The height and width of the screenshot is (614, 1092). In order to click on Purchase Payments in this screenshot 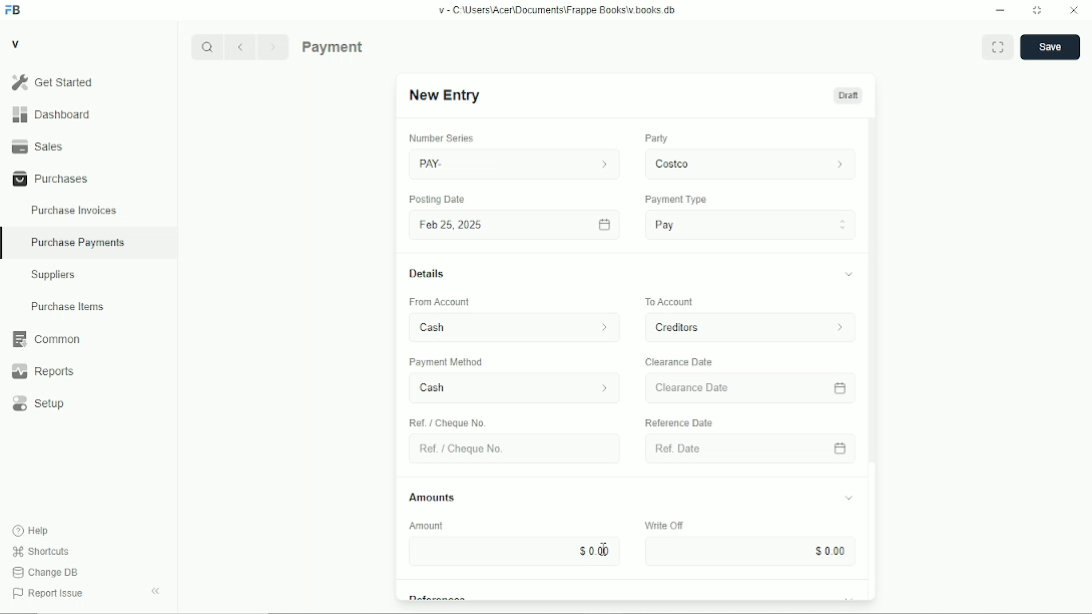, I will do `click(89, 244)`.